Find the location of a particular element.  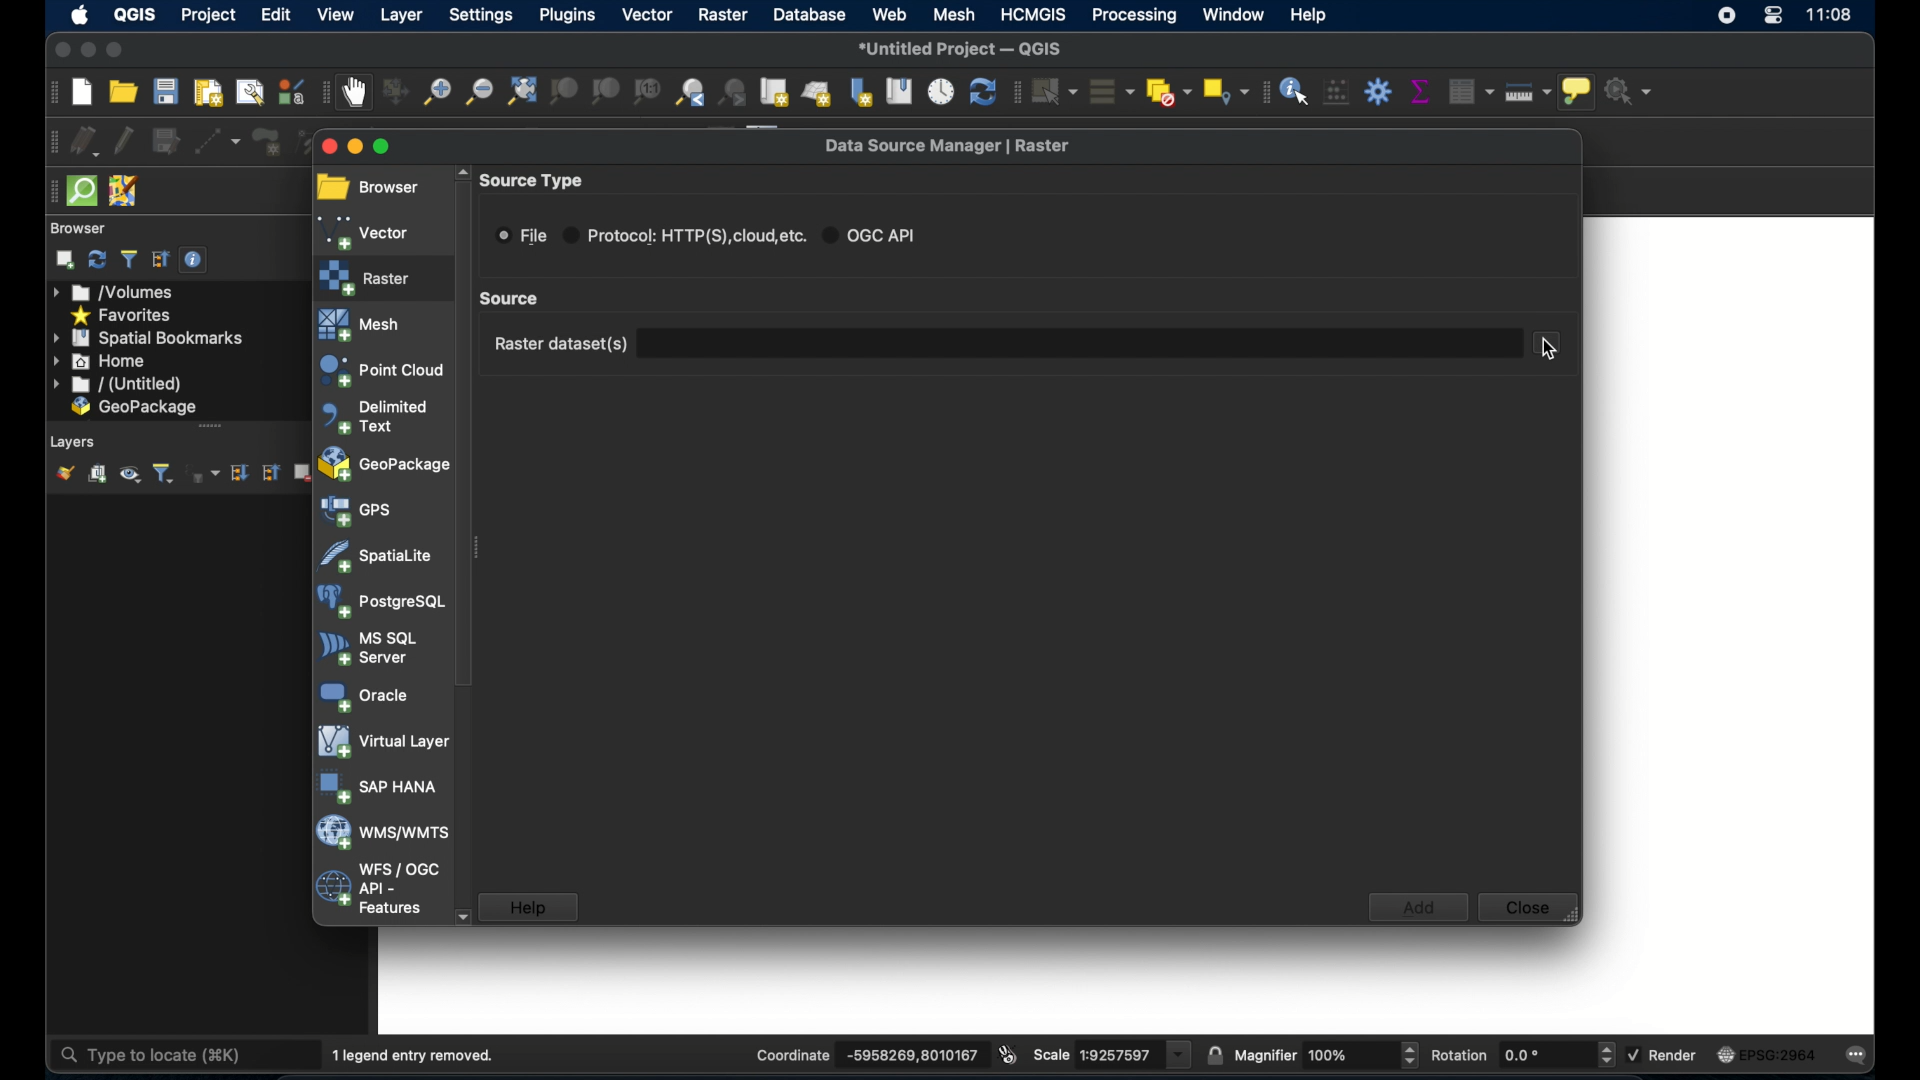

zoom out is located at coordinates (479, 91).